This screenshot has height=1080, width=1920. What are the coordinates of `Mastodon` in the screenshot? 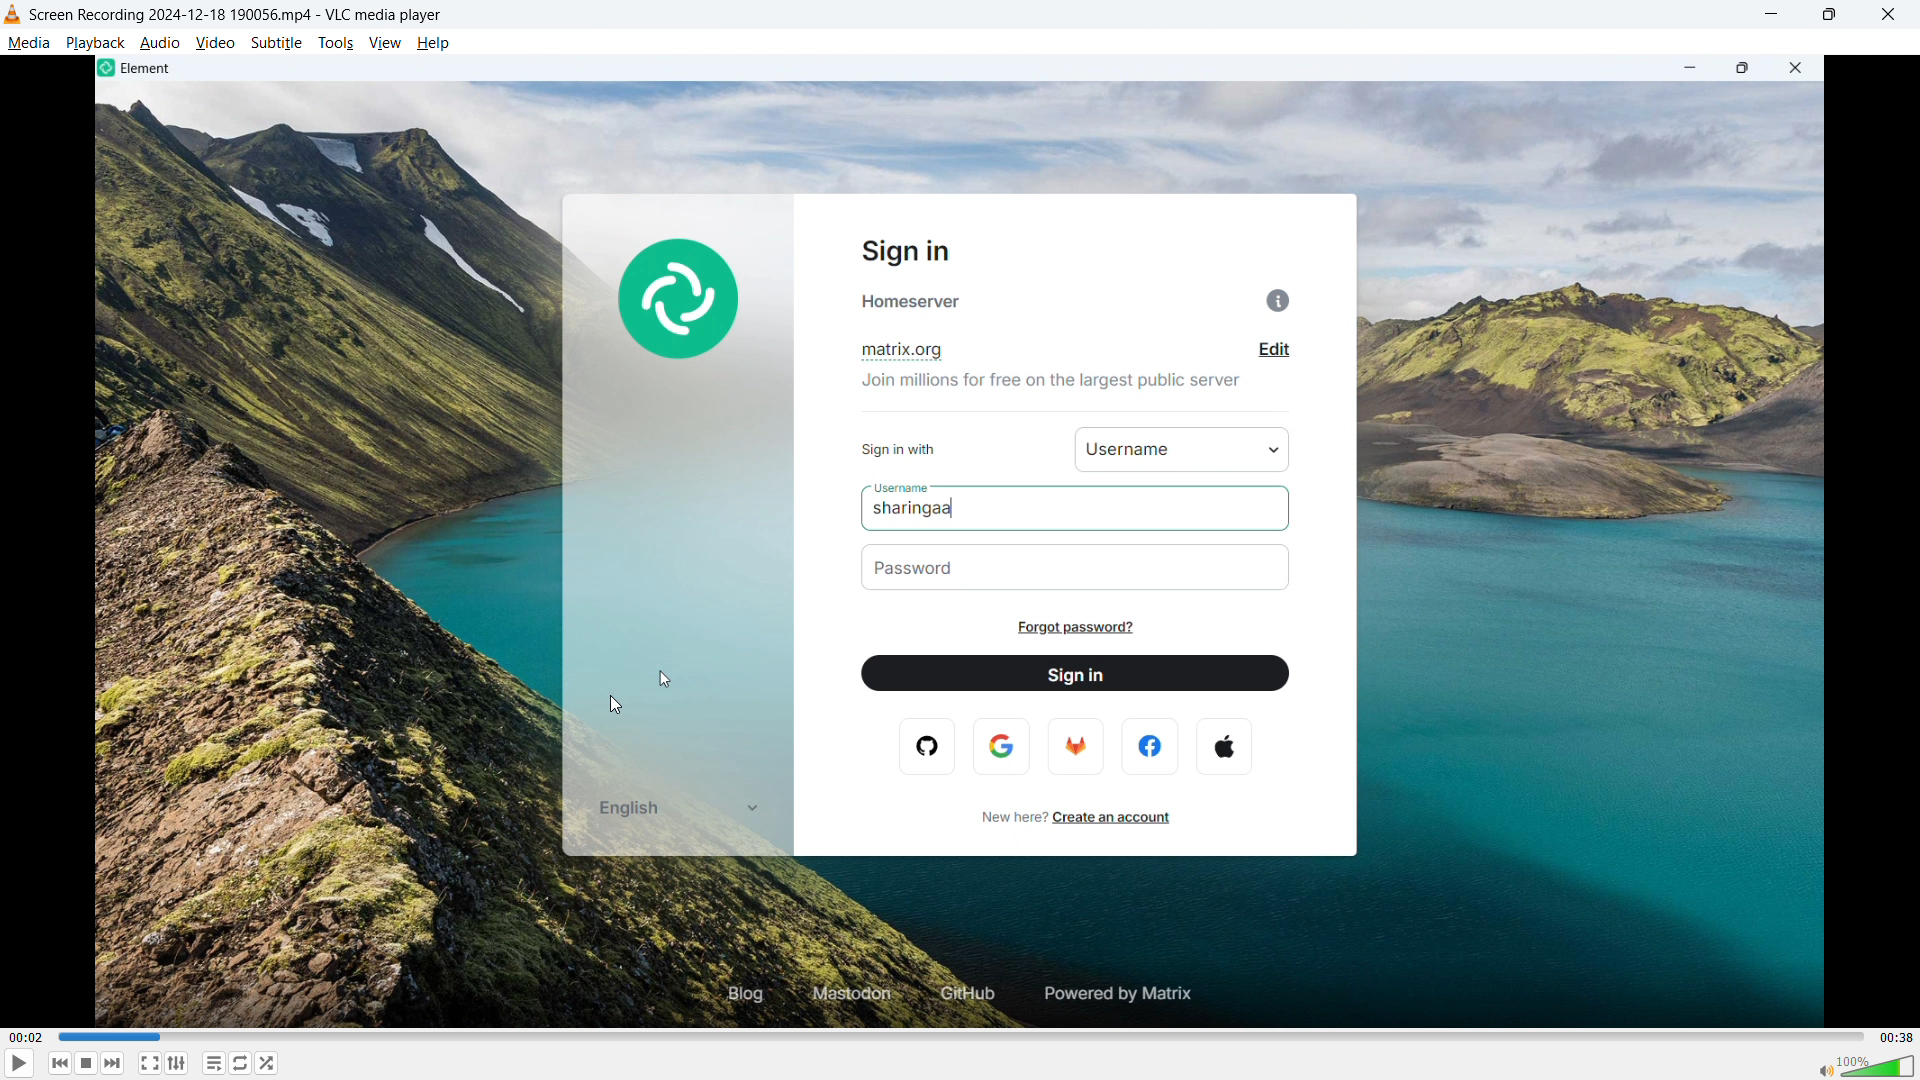 It's located at (846, 994).